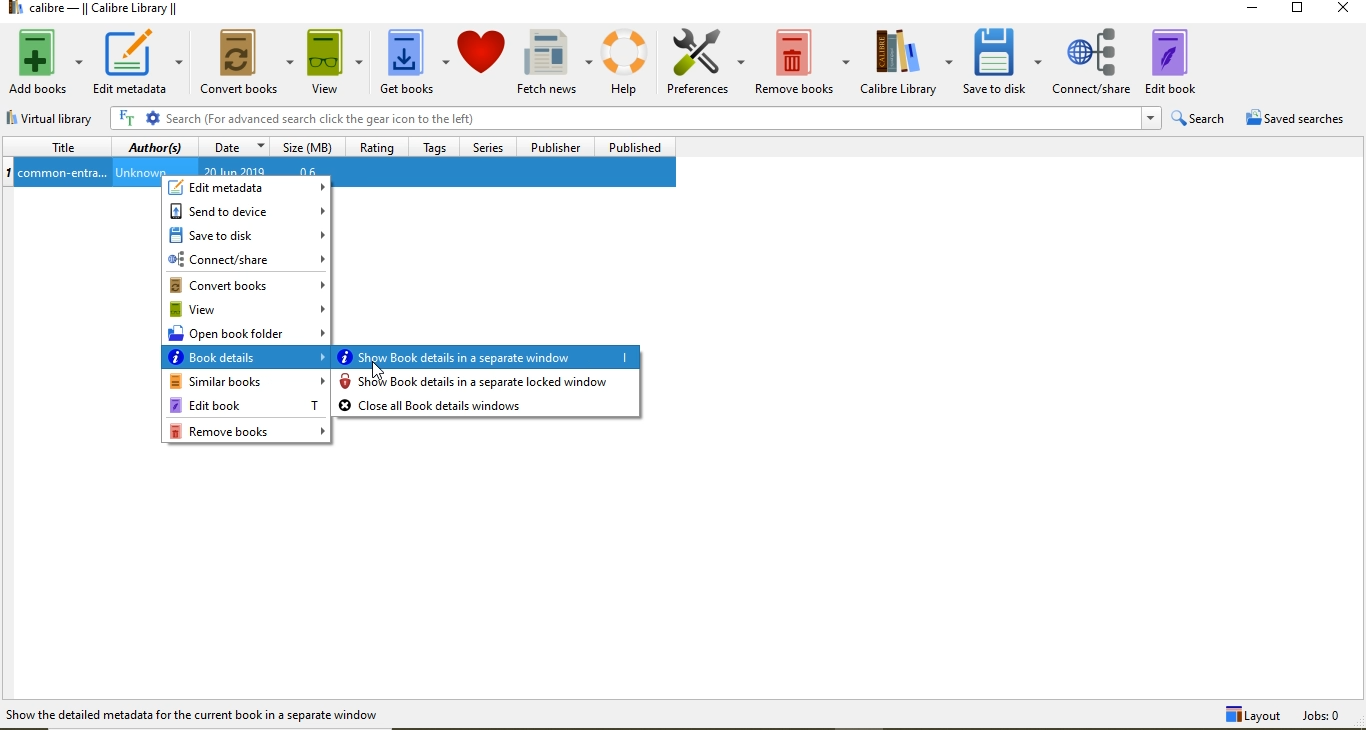 This screenshot has height=730, width=1366. What do you see at coordinates (634, 148) in the screenshot?
I see `published` at bounding box center [634, 148].